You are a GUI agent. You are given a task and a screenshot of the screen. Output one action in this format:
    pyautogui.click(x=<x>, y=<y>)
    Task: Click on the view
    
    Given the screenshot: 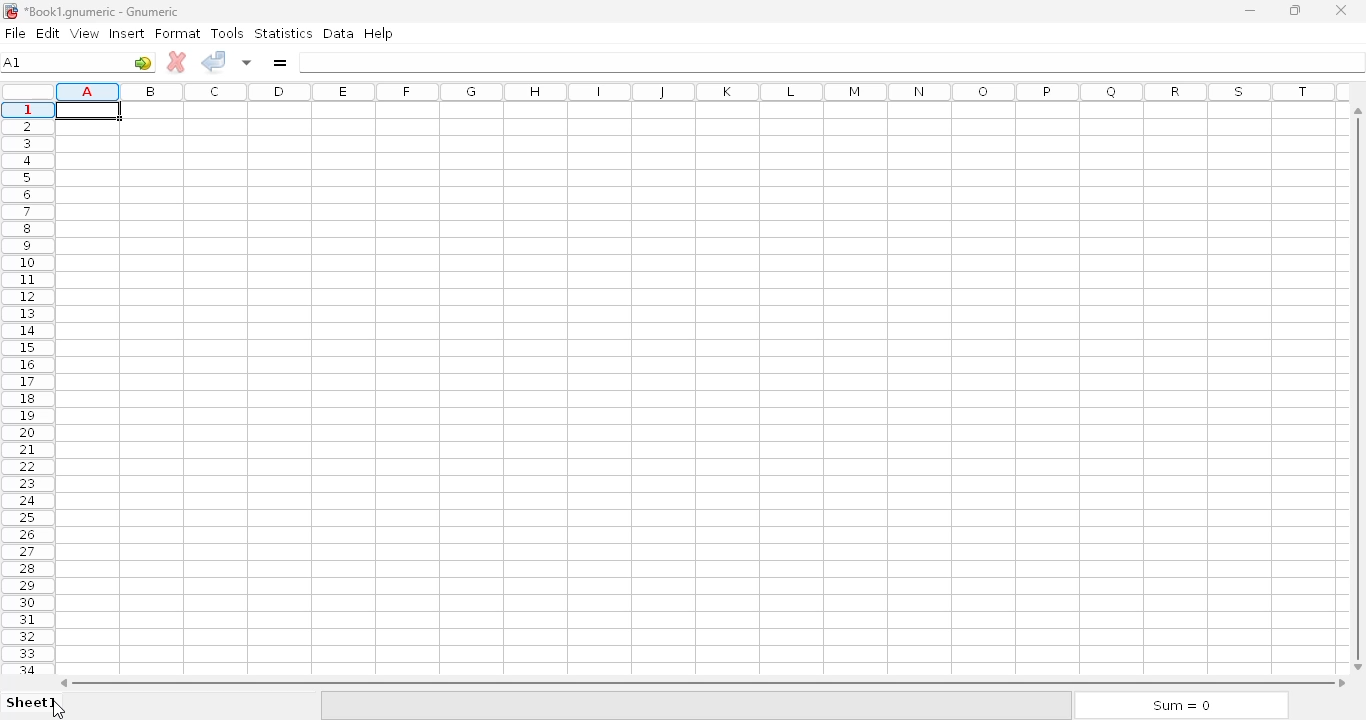 What is the action you would take?
    pyautogui.click(x=85, y=33)
    